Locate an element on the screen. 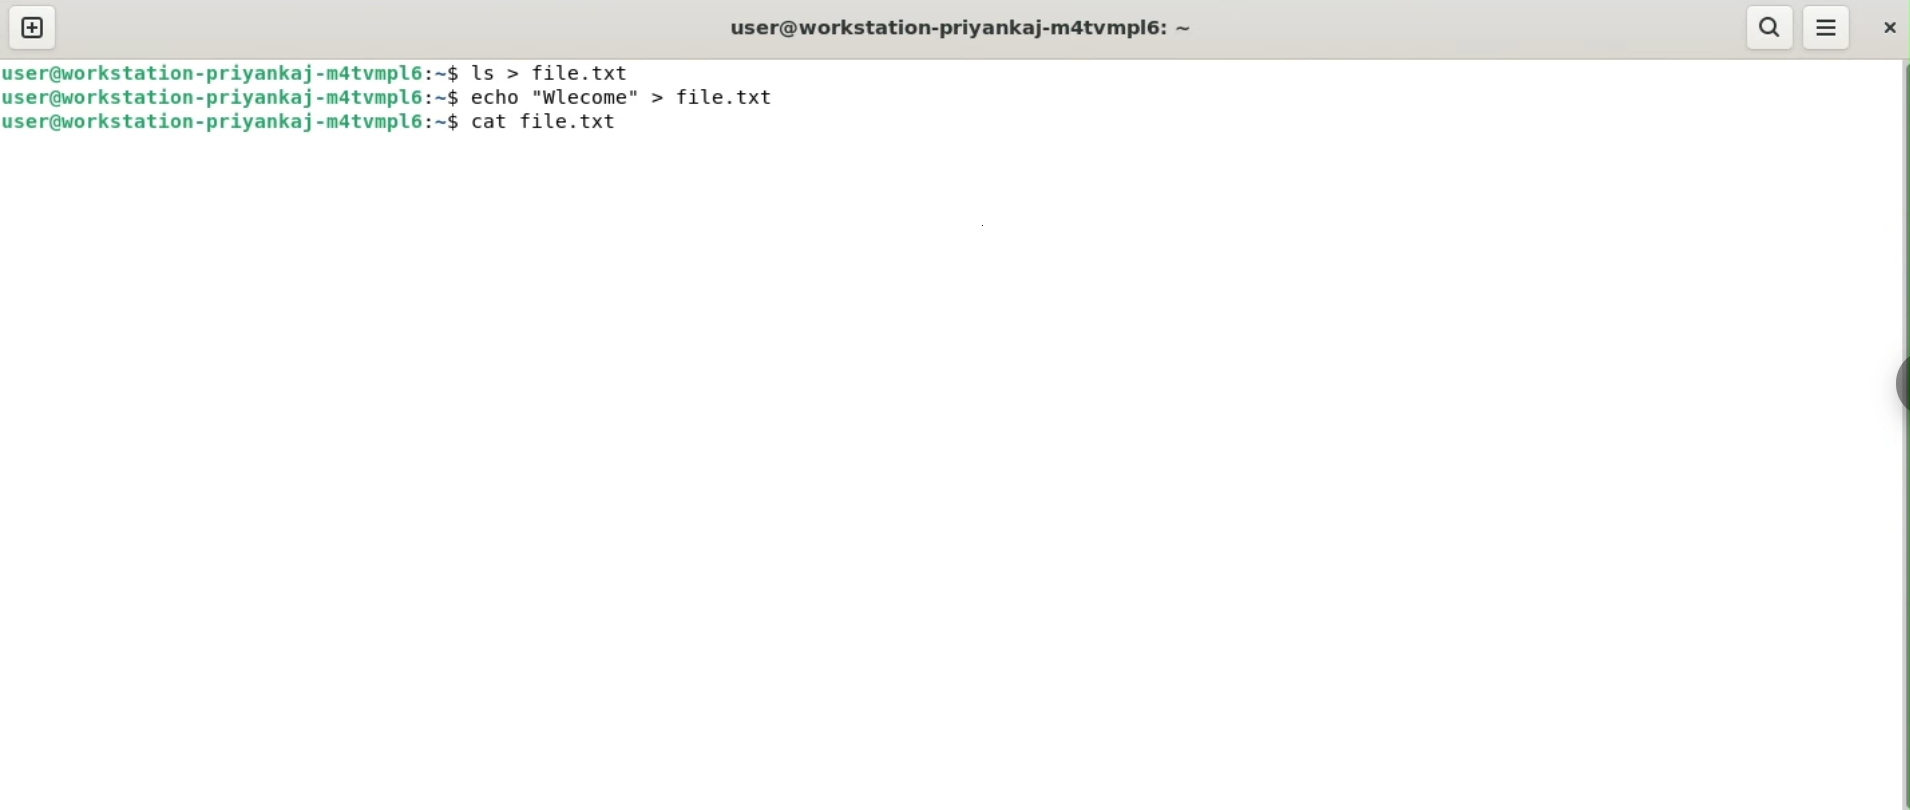 Image resolution: width=1910 pixels, height=810 pixels. user@workstation-priyankaj-m4tvmpl6: ~$ is located at coordinates (229, 126).